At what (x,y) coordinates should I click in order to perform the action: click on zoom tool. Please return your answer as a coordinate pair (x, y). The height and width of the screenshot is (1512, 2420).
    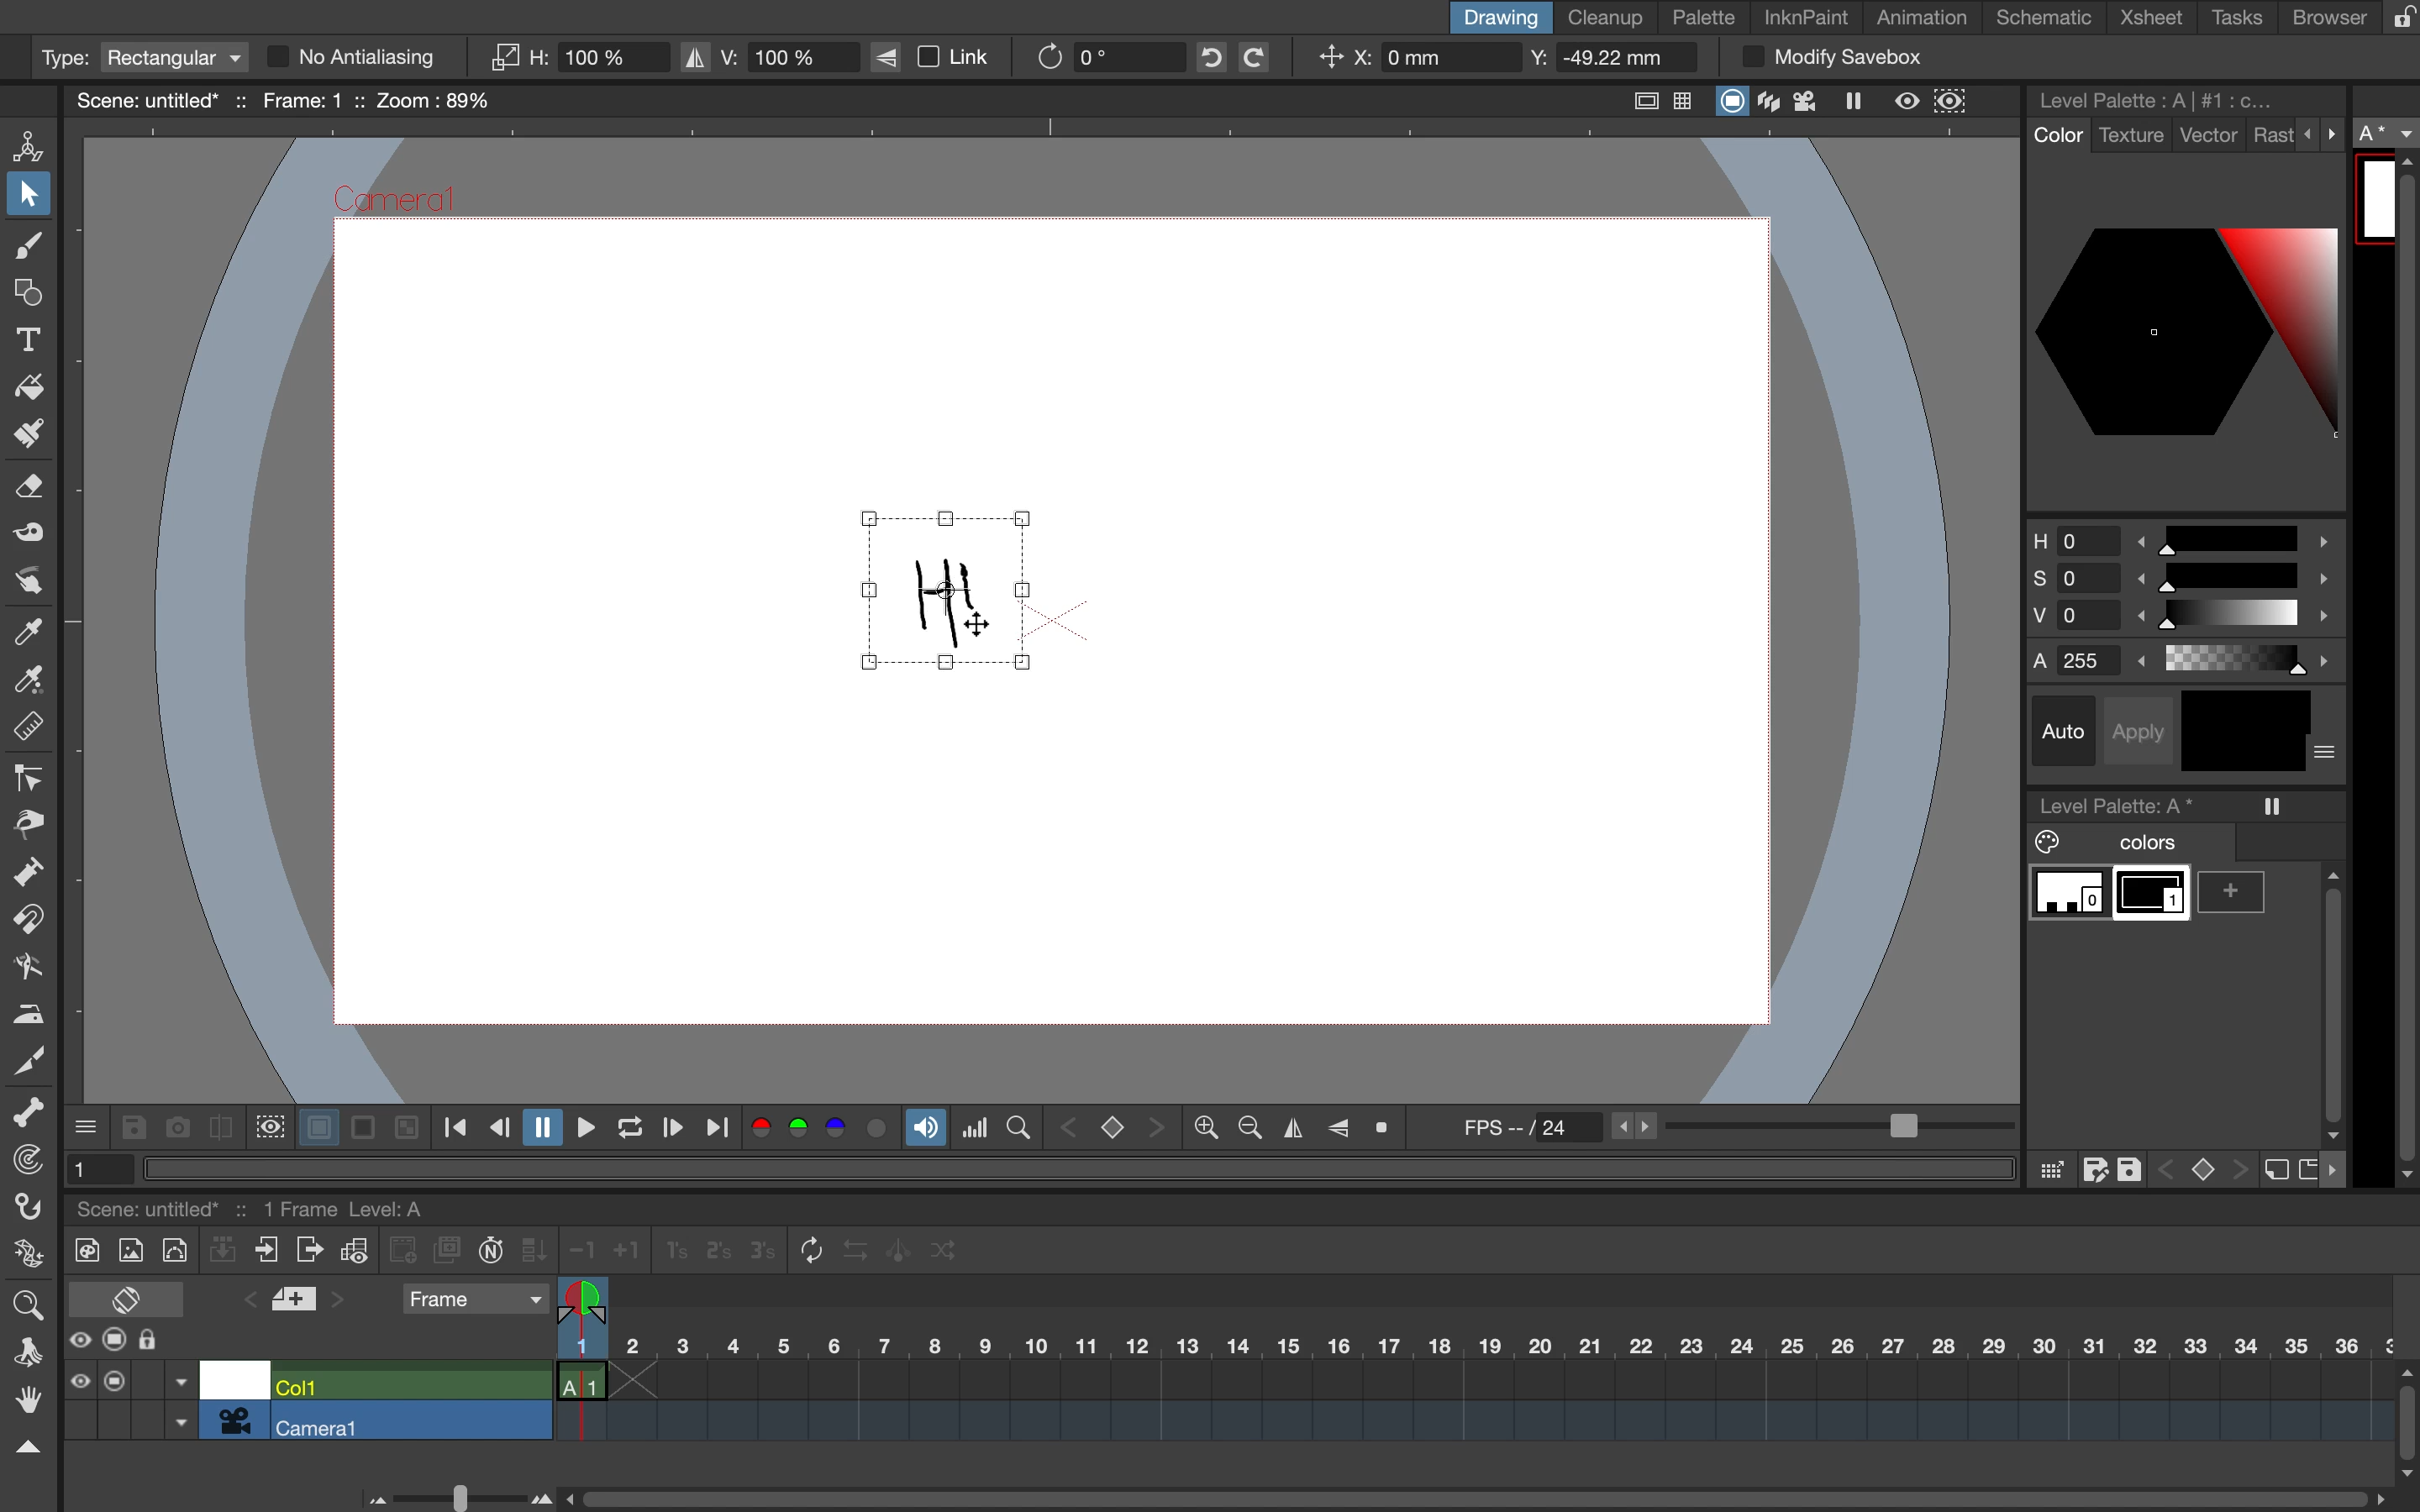
    Looking at the image, I should click on (26, 1302).